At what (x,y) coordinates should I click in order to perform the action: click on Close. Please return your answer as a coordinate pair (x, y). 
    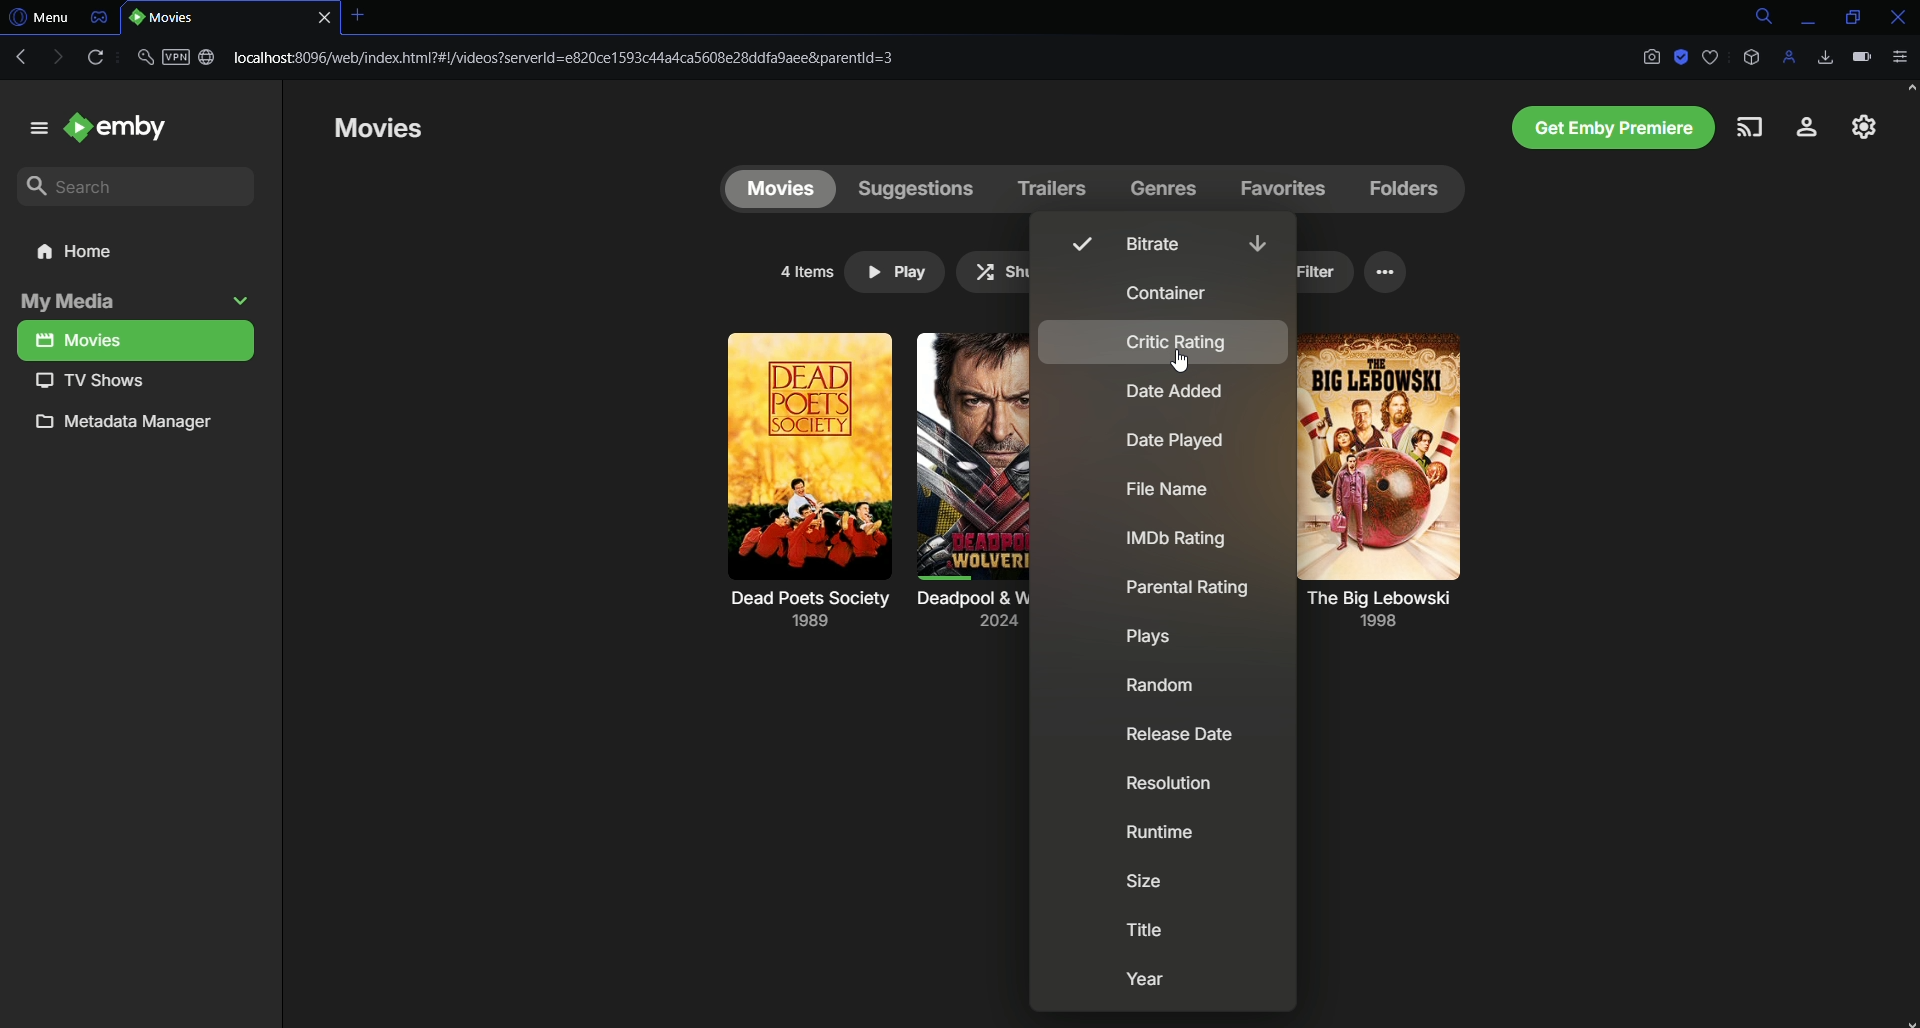
    Looking at the image, I should click on (1893, 17).